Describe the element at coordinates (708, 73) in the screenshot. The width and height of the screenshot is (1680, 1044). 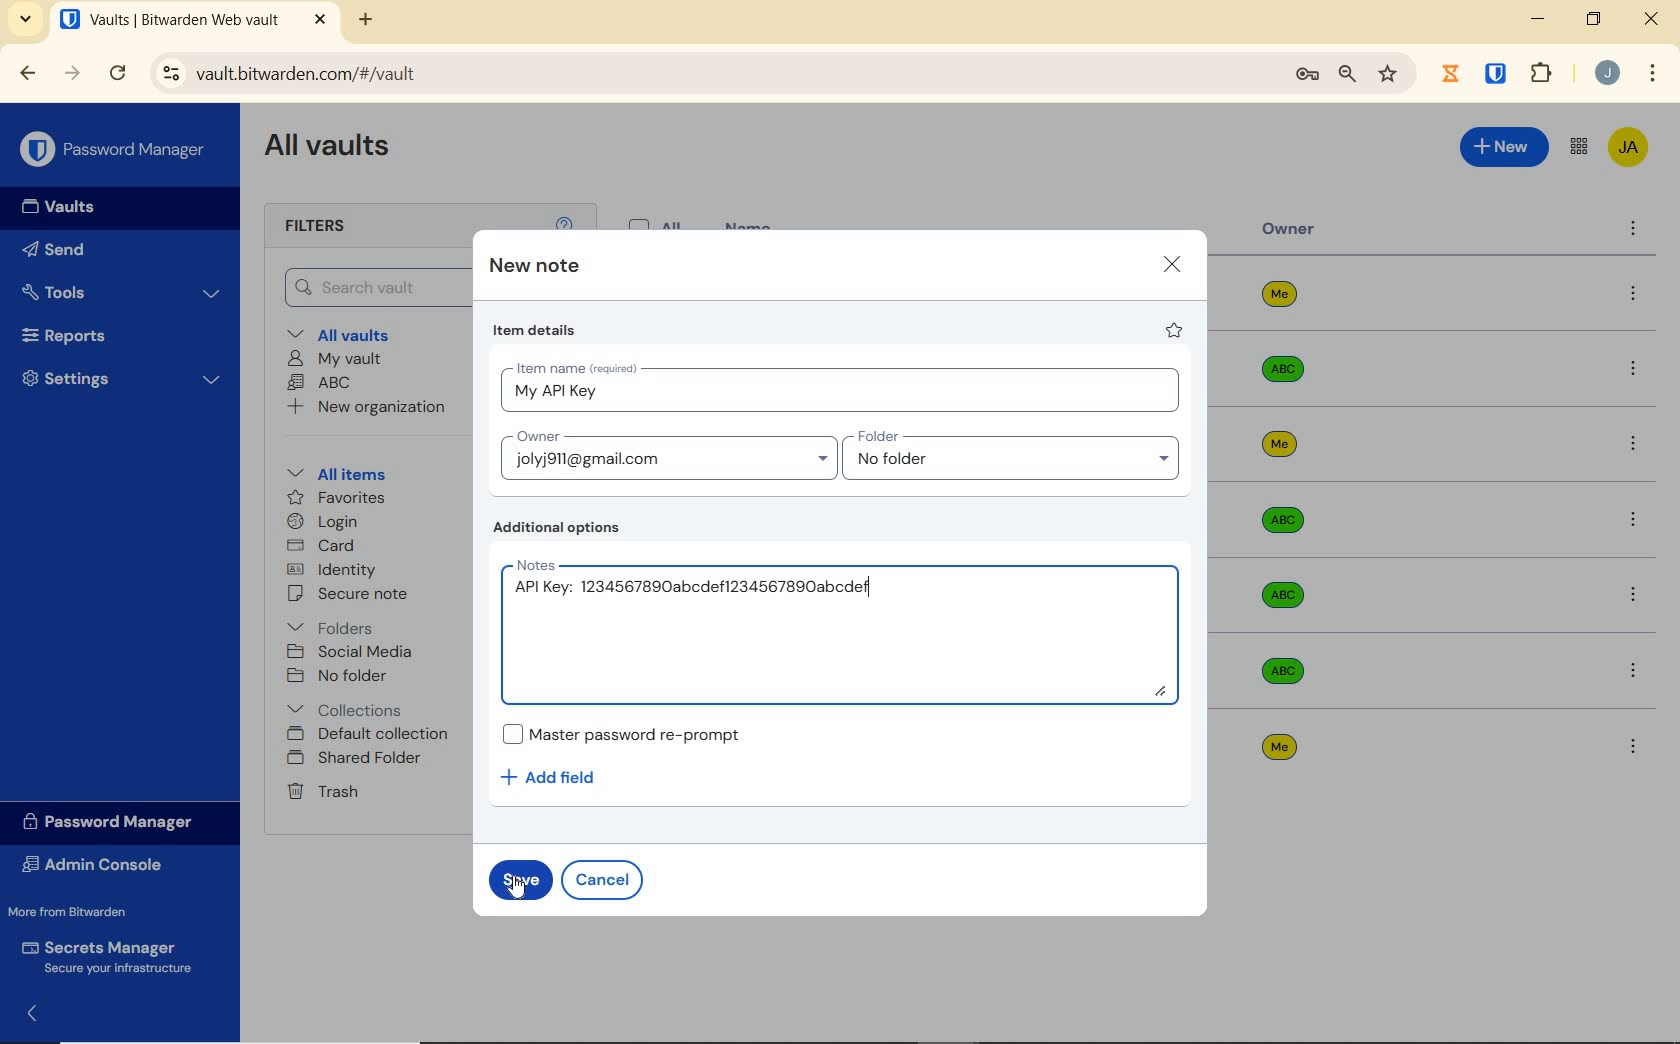
I see `address bar` at that location.